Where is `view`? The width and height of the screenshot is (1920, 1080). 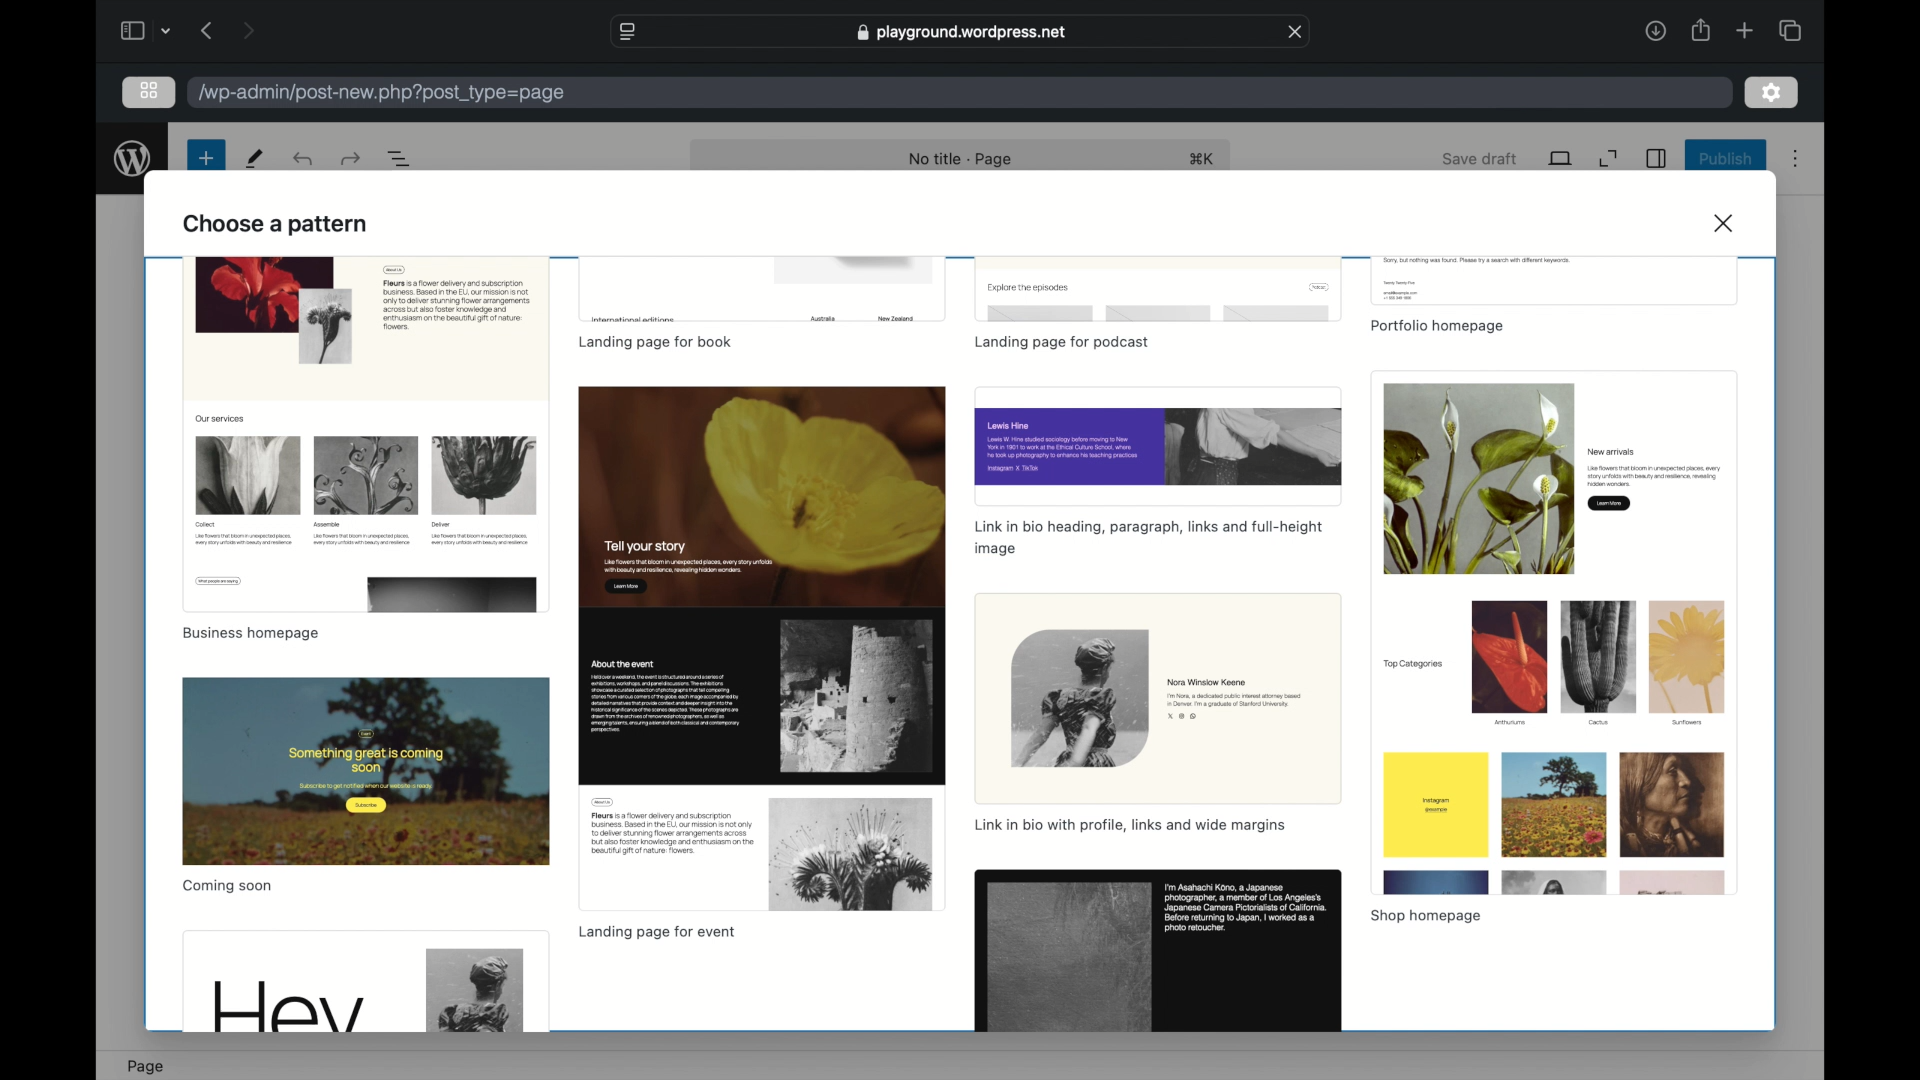
view is located at coordinates (1560, 159).